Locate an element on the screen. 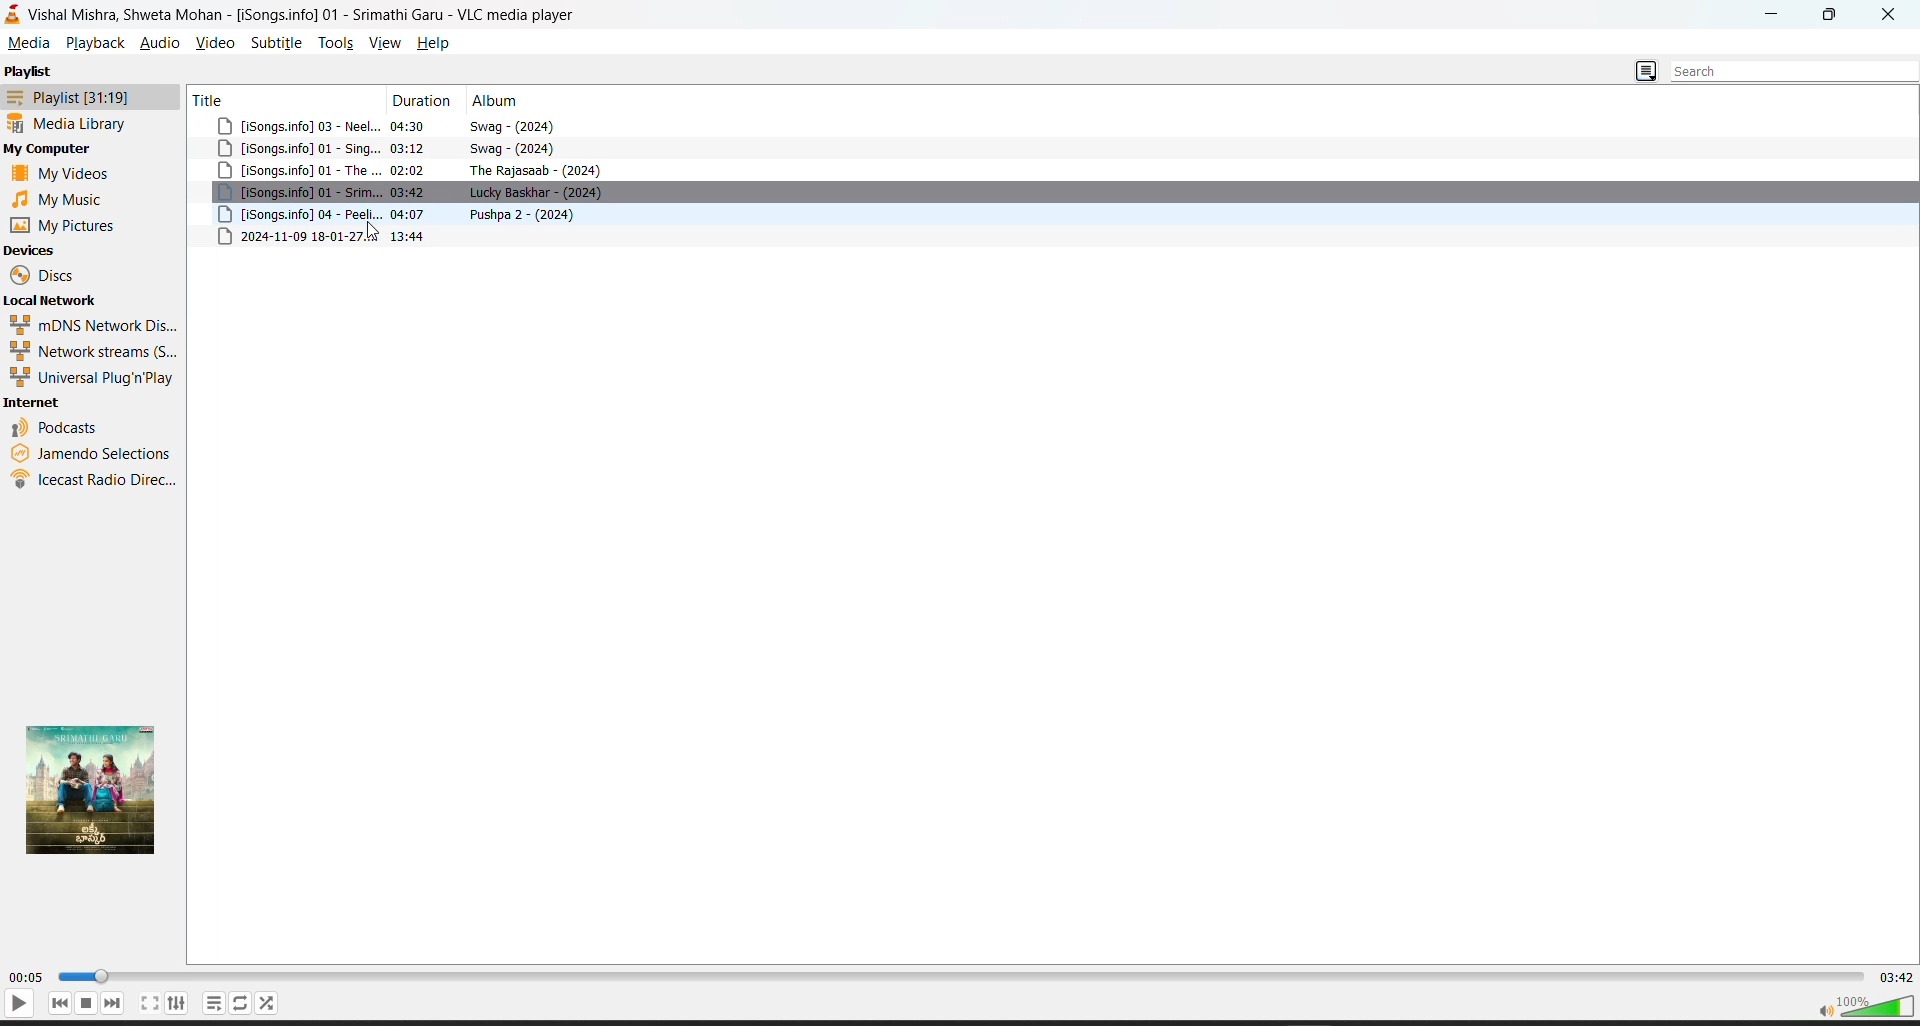  my videos is located at coordinates (64, 174).